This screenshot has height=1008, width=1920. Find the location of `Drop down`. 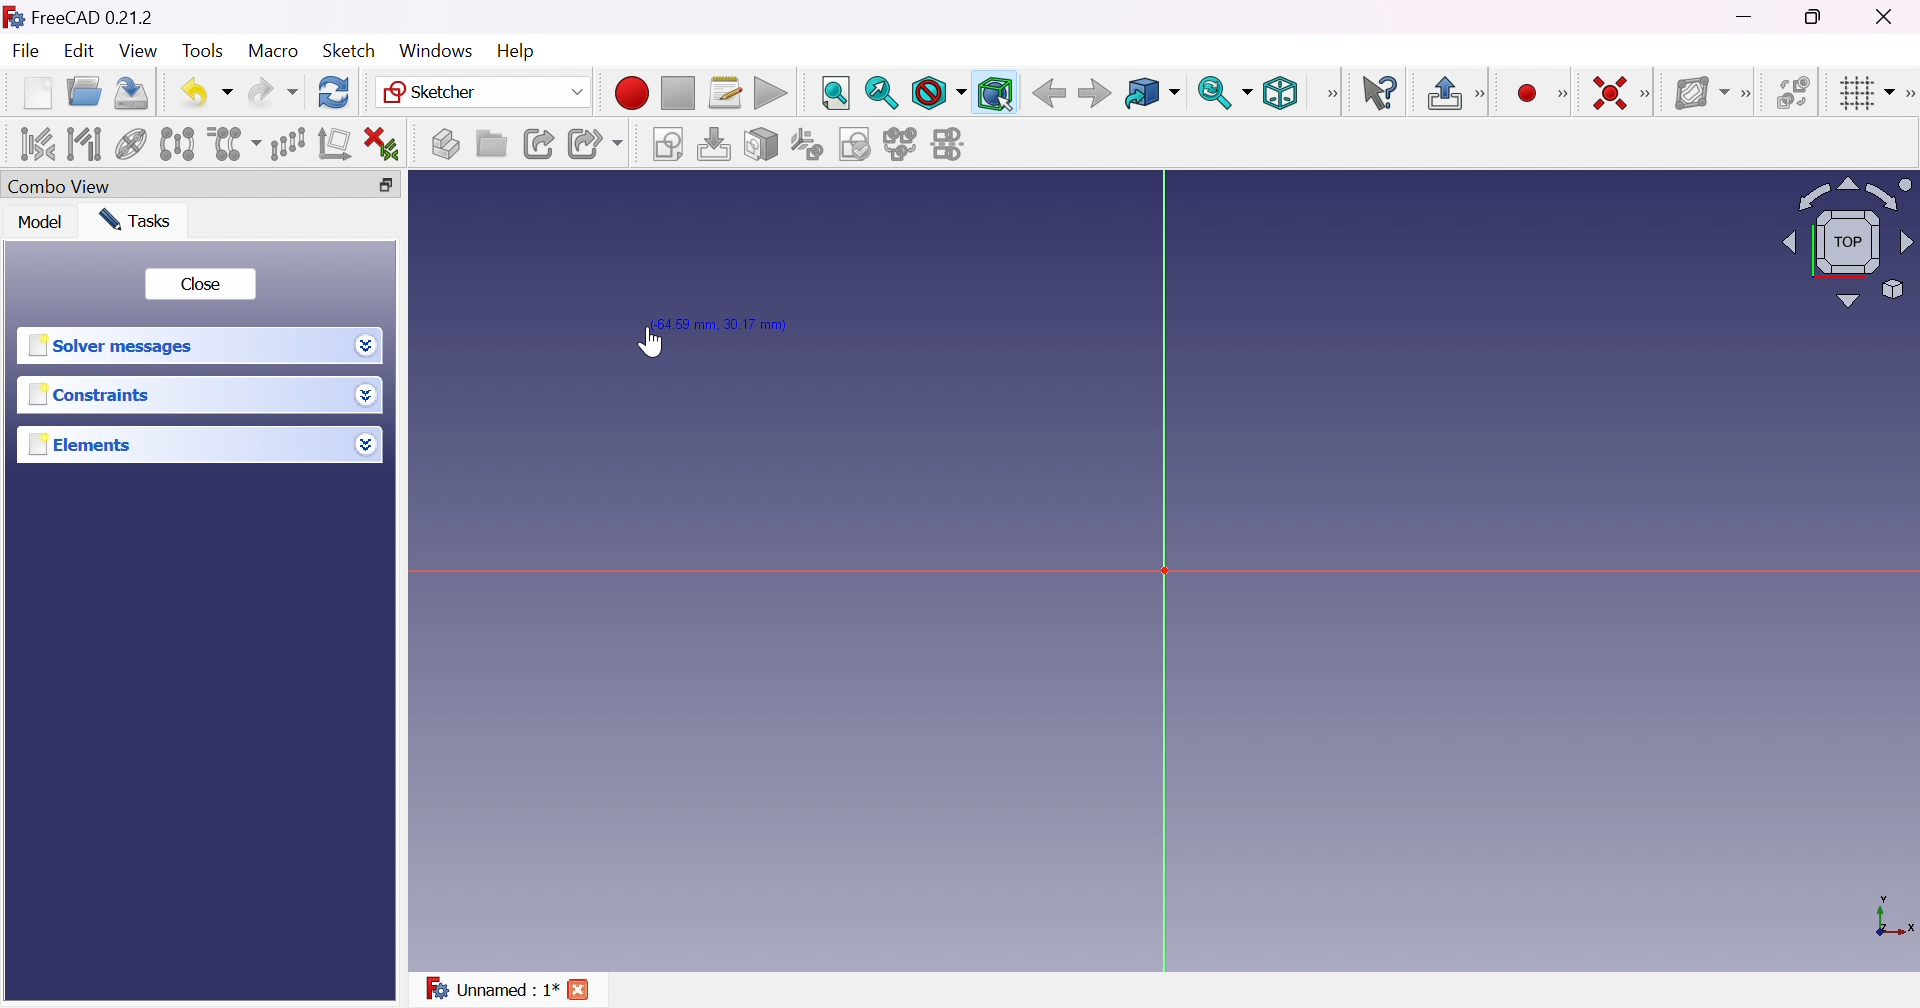

Drop down is located at coordinates (367, 445).